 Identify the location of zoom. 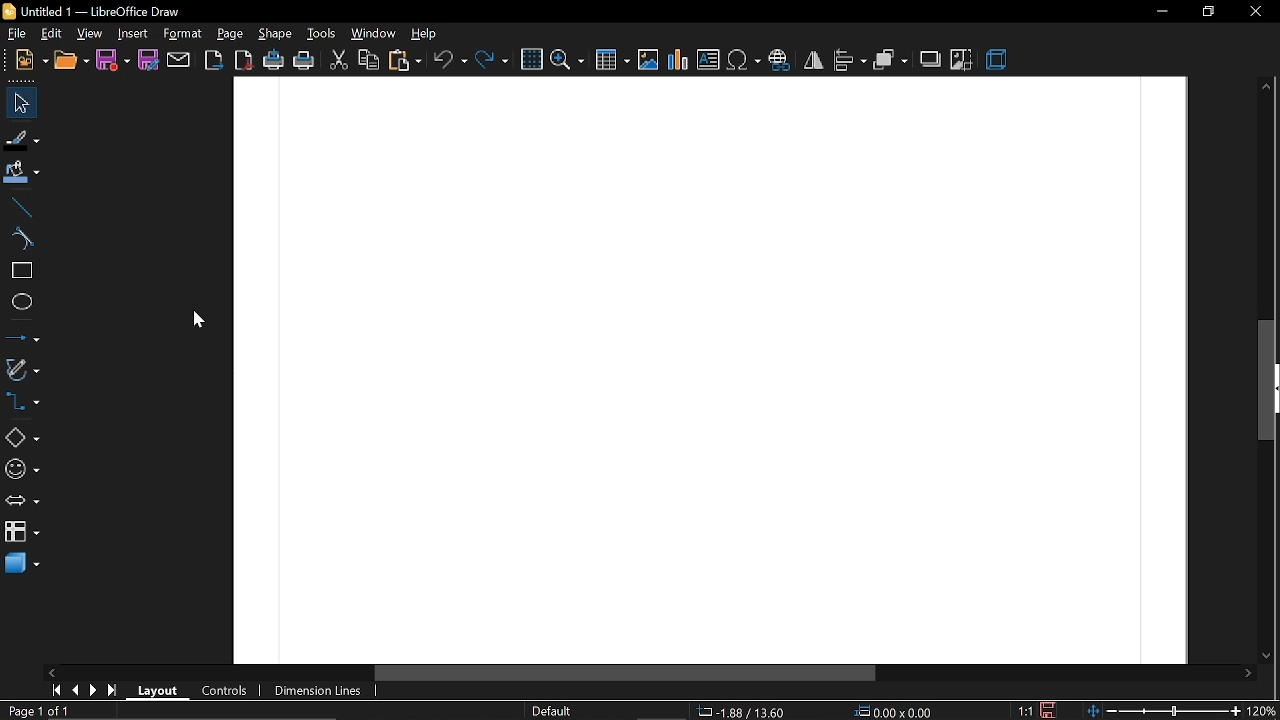
(567, 61).